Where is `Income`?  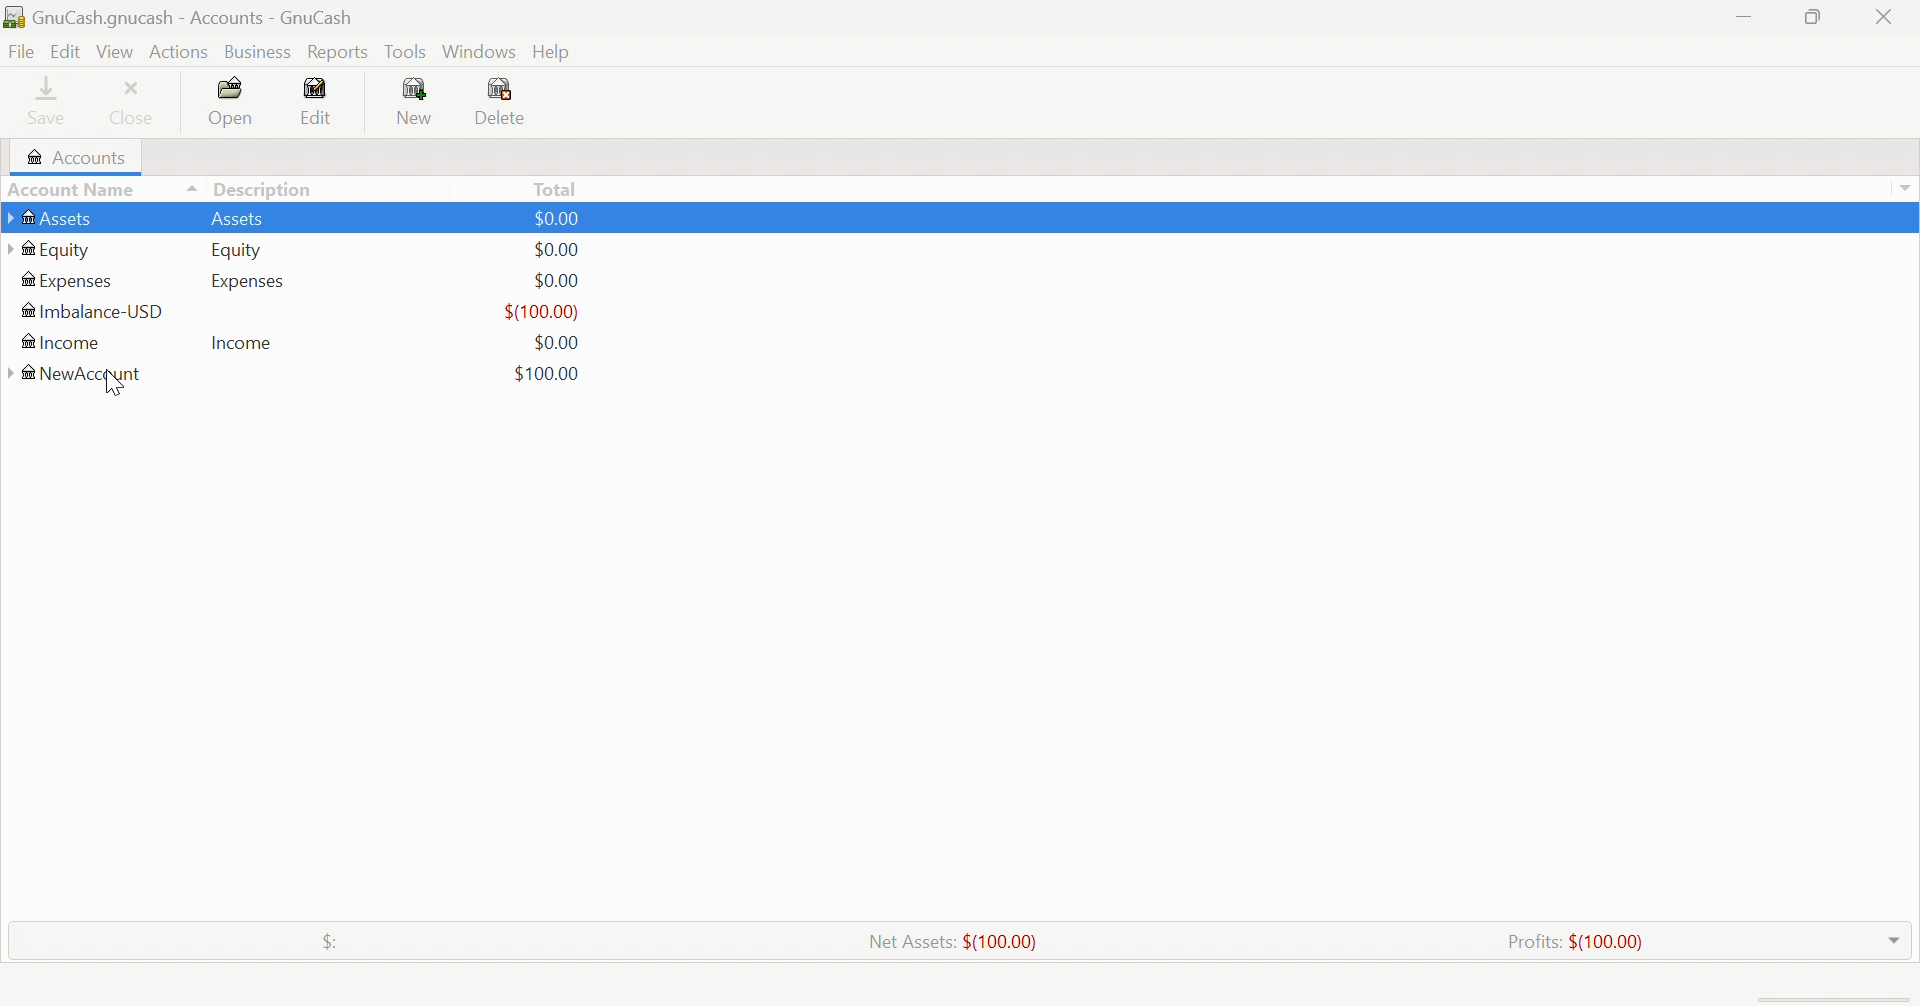 Income is located at coordinates (242, 344).